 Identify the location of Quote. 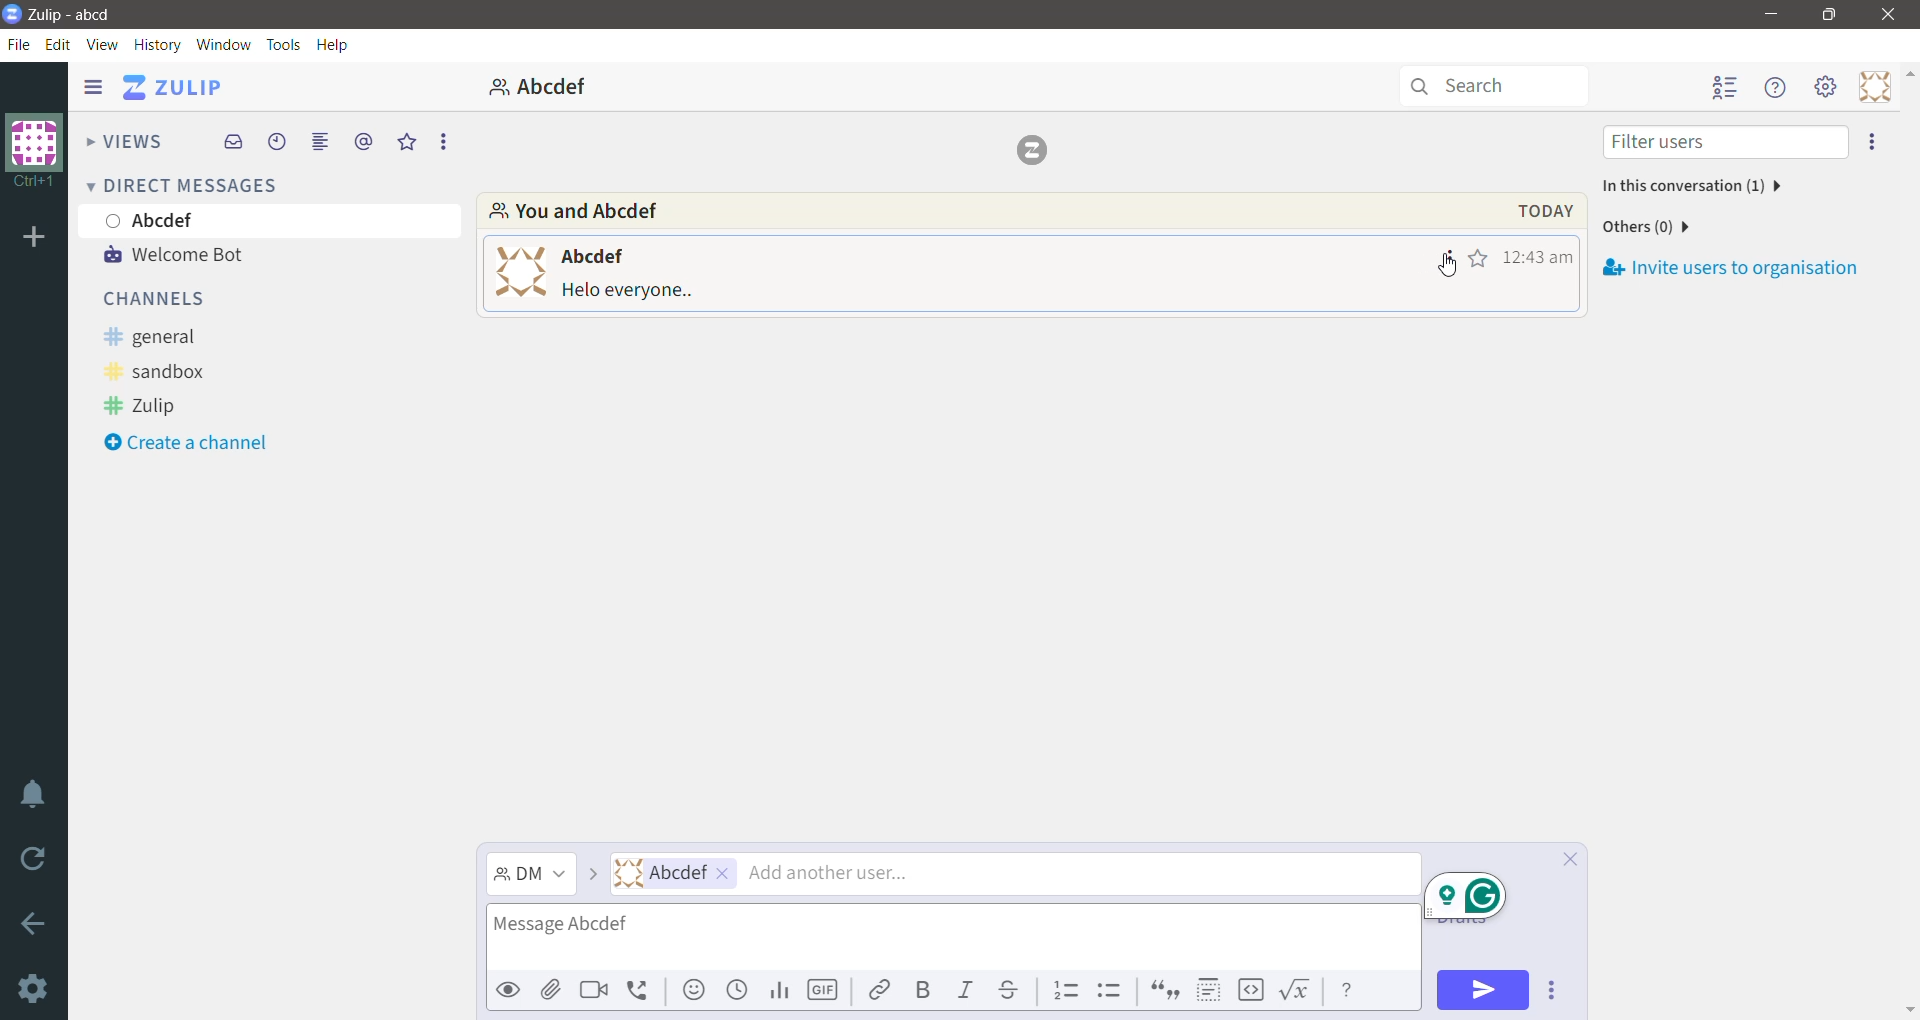
(1166, 989).